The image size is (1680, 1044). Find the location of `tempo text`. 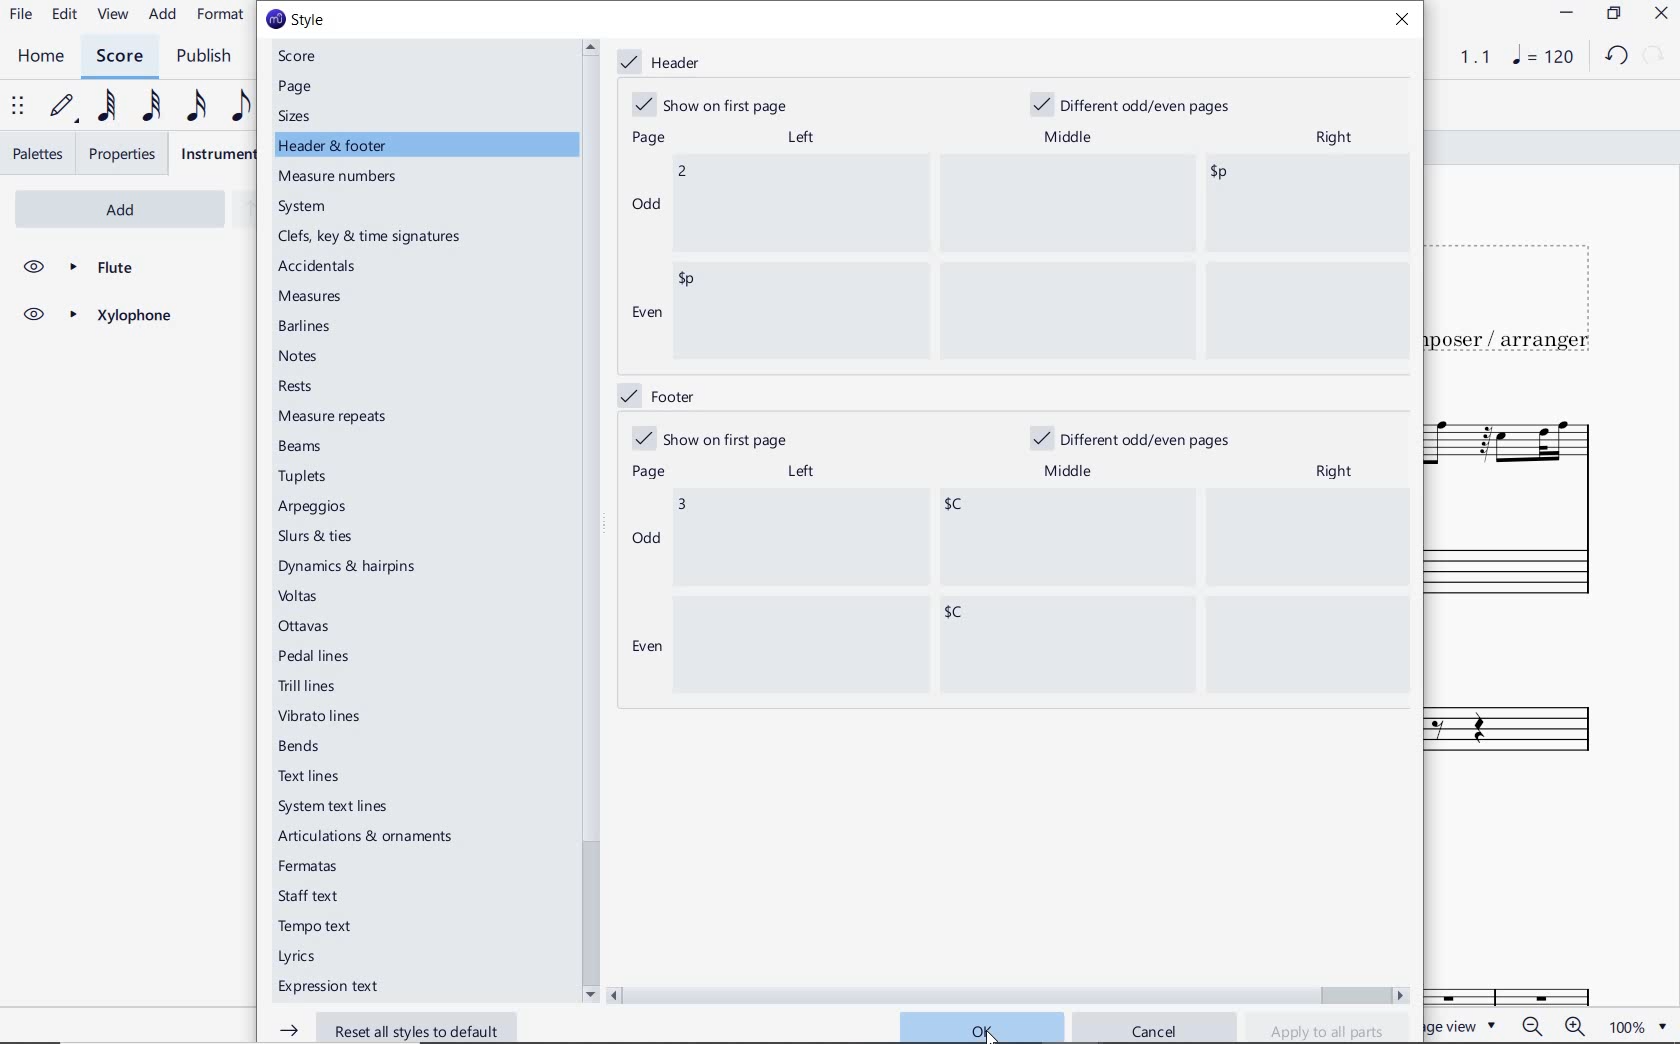

tempo text is located at coordinates (317, 929).